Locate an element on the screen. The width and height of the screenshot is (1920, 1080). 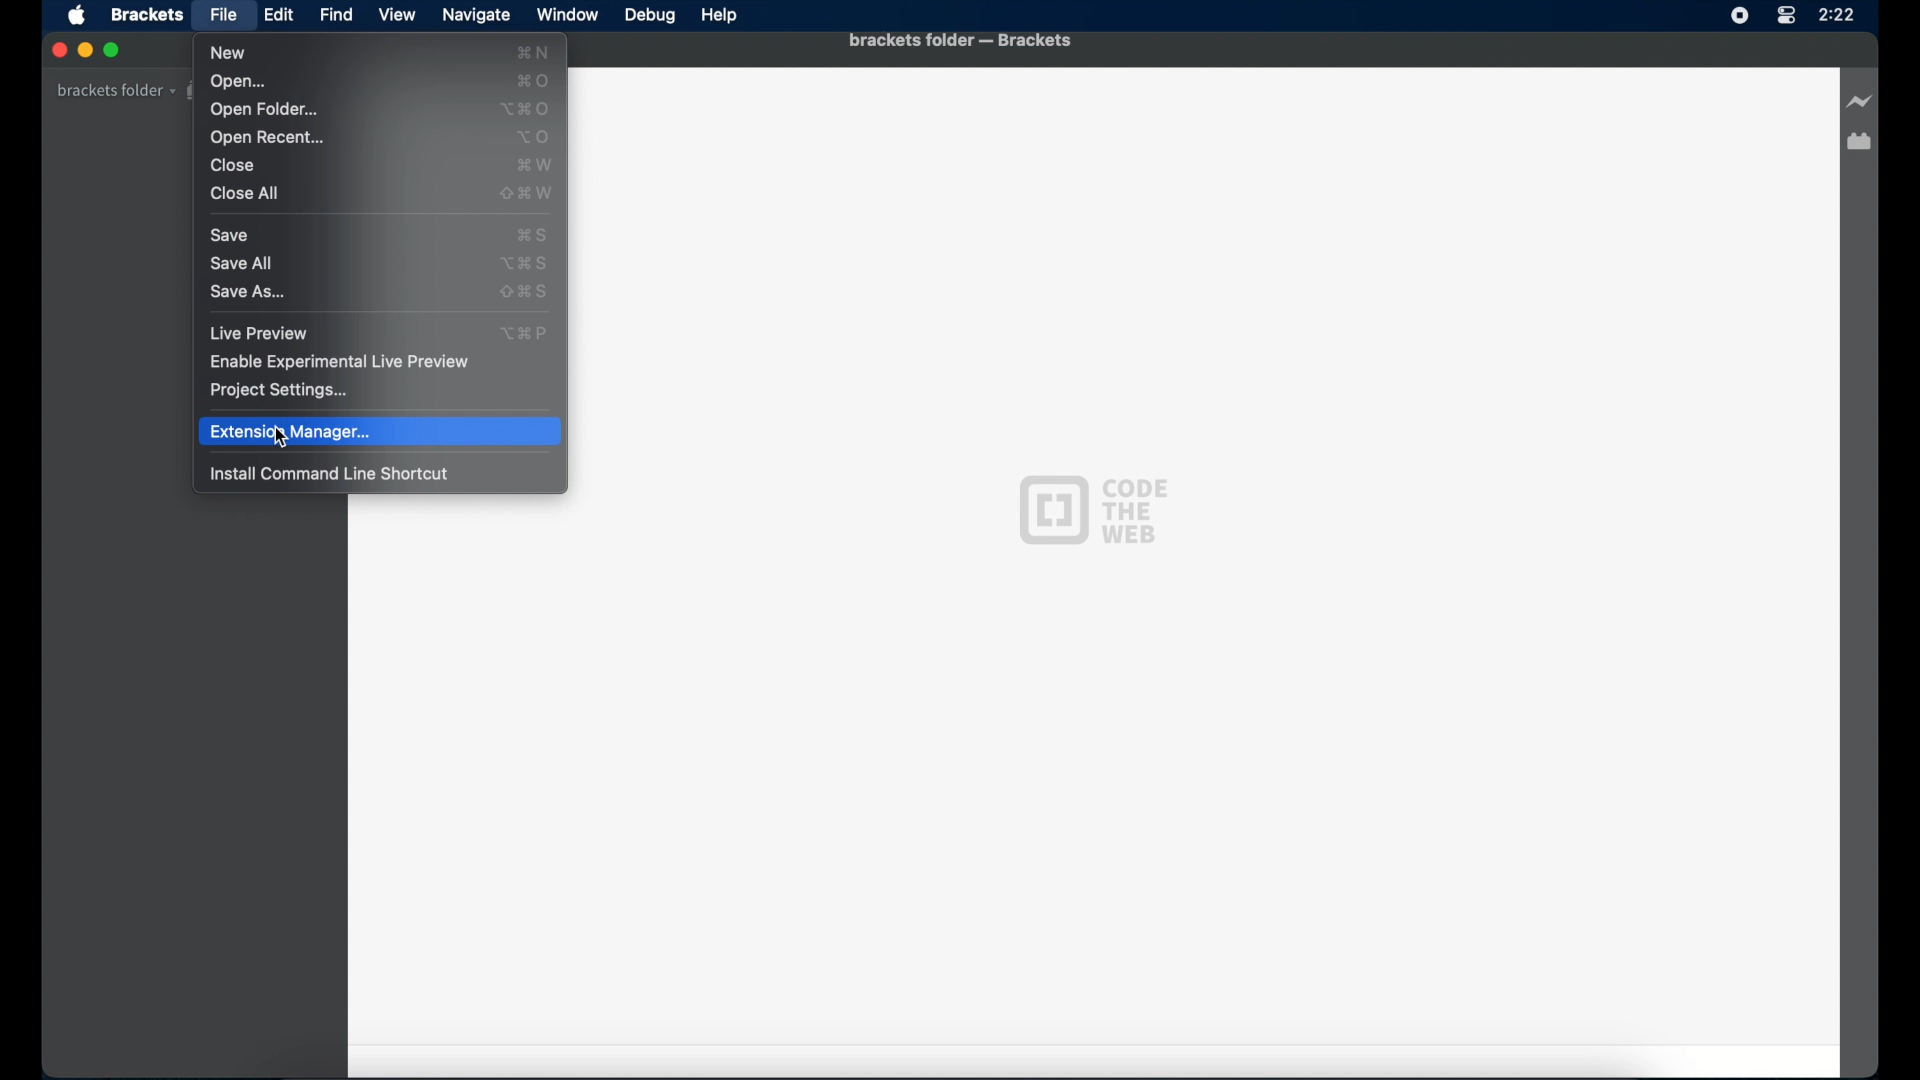
minimize is located at coordinates (85, 49).